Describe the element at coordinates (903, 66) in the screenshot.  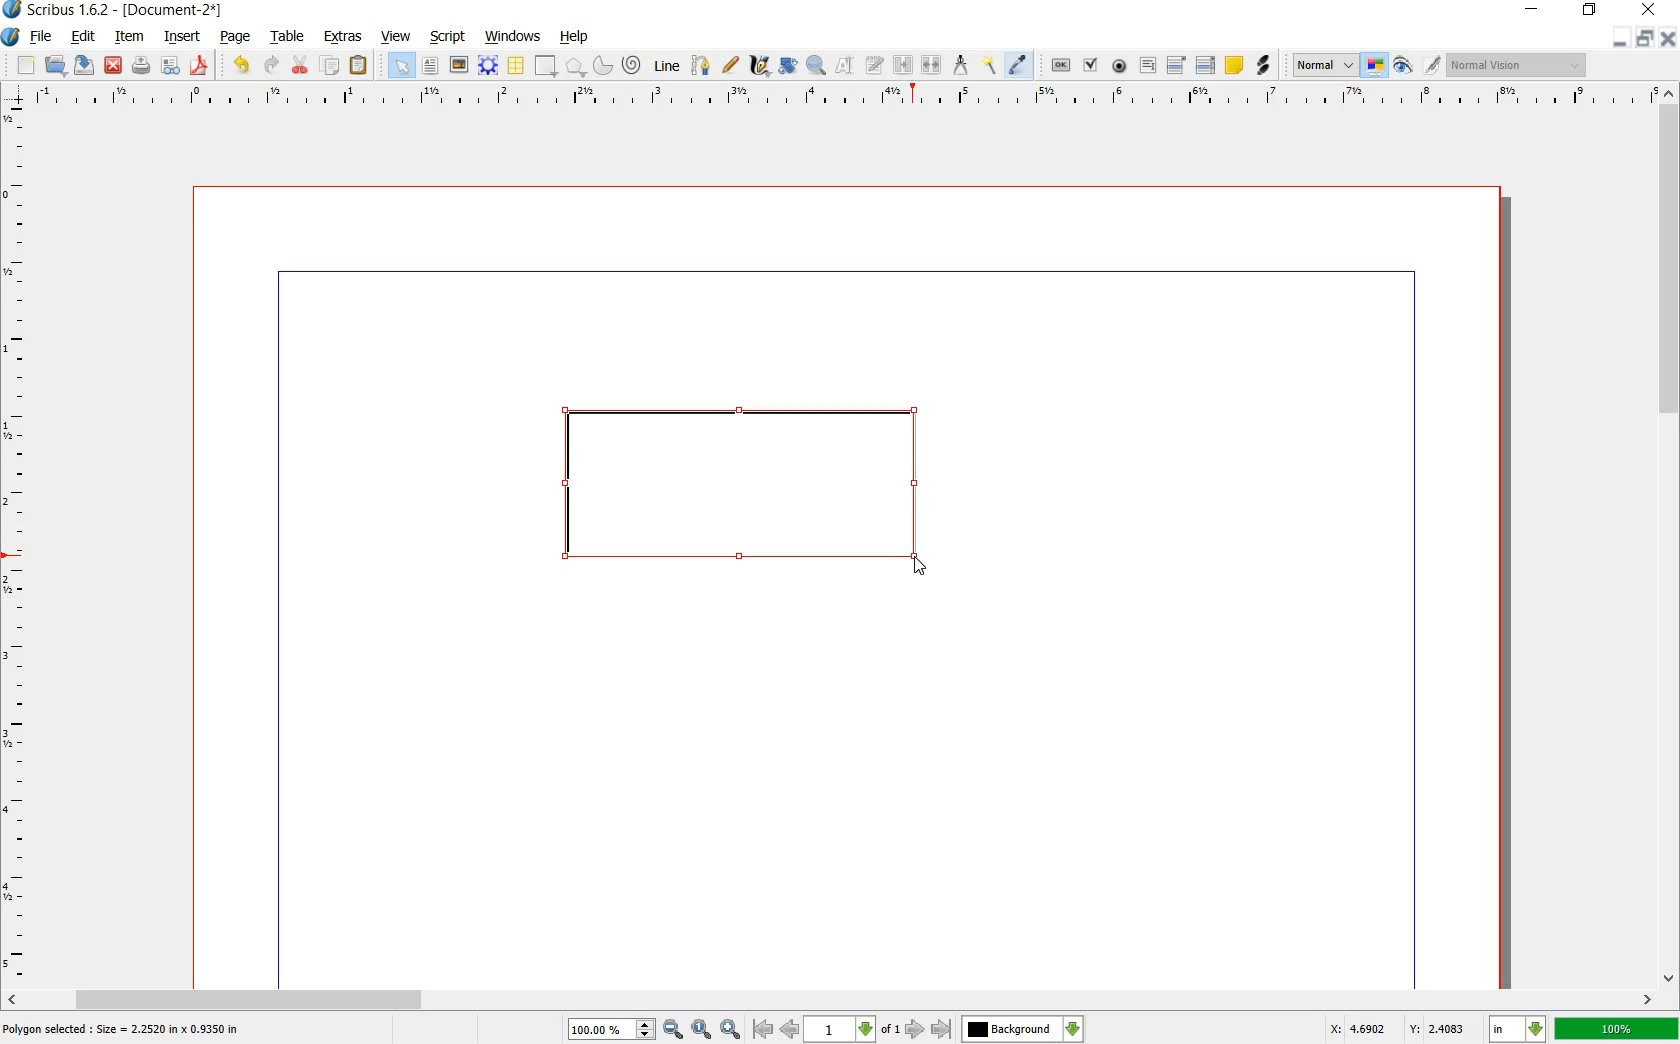
I see `LINK TEXT FRAMES` at that location.